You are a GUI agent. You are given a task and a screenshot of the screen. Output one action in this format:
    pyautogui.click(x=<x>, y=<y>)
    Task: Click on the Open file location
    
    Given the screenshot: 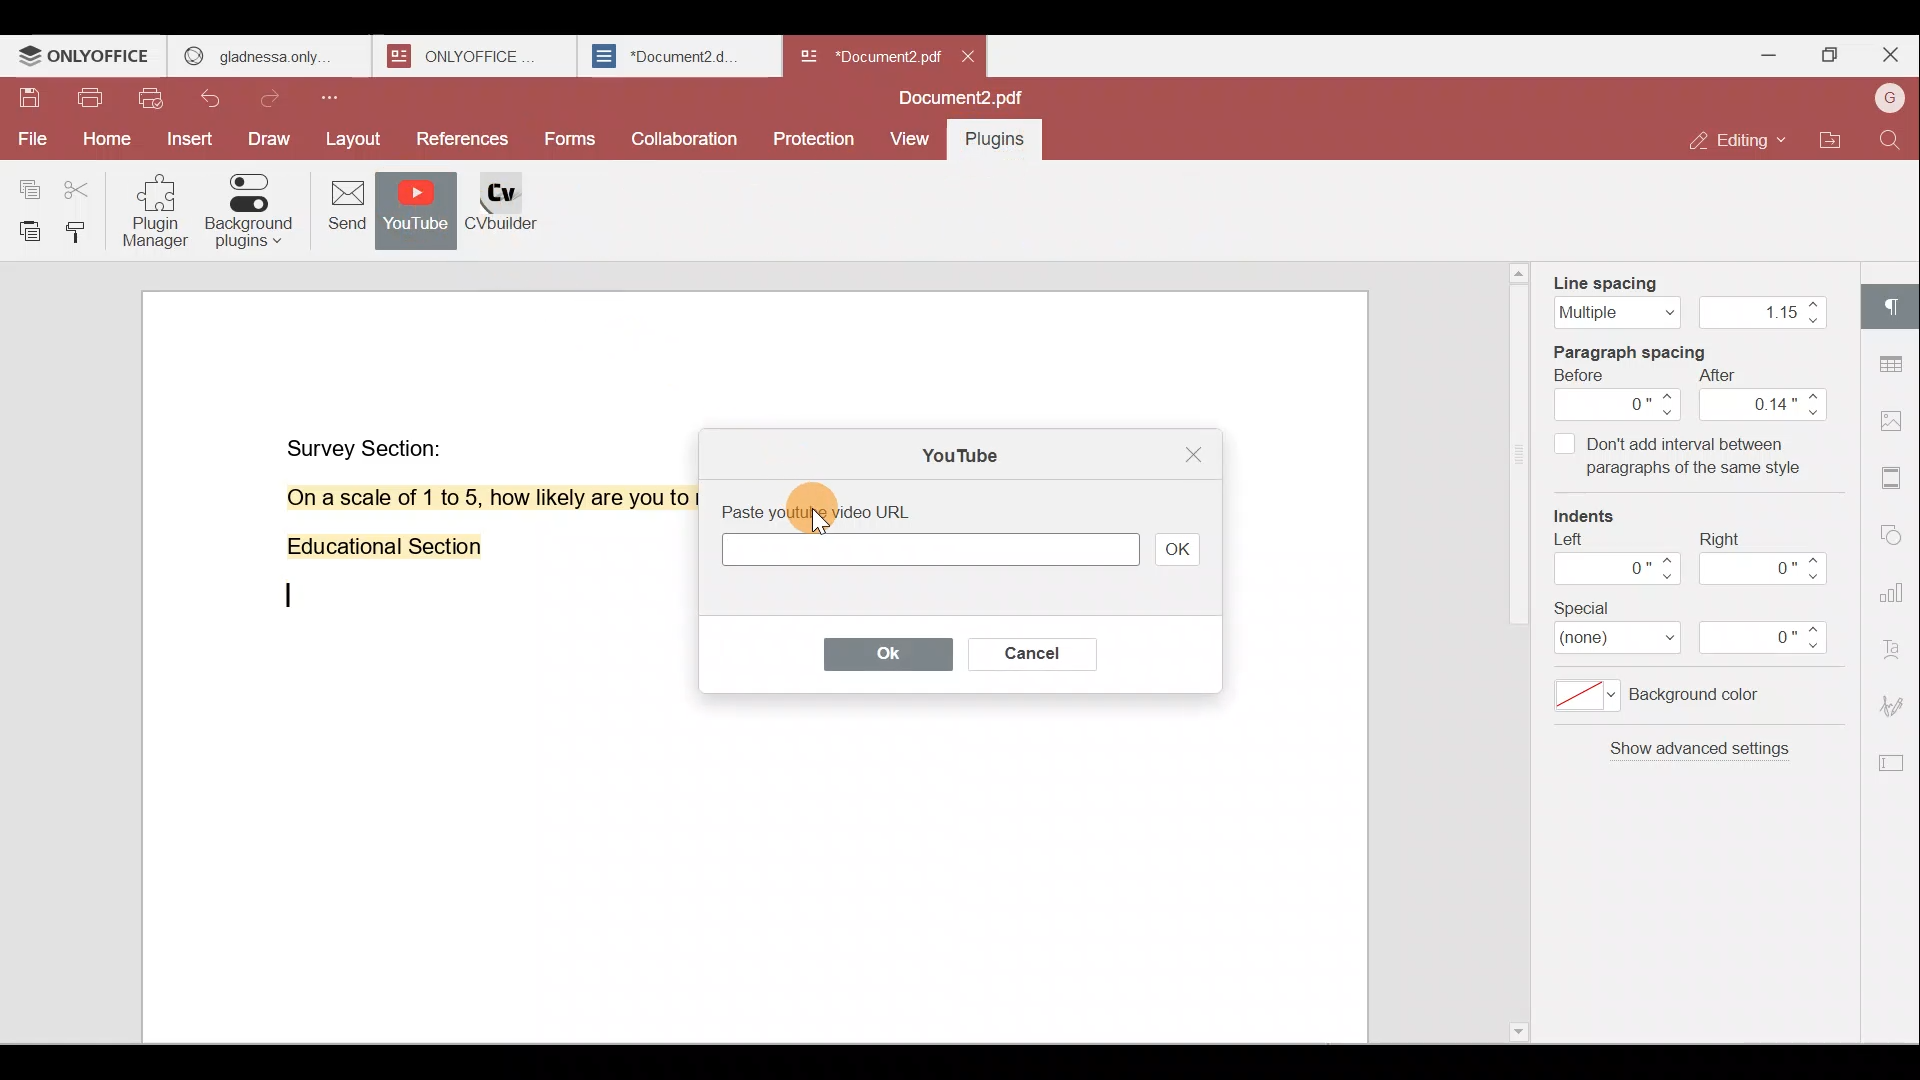 What is the action you would take?
    pyautogui.click(x=1831, y=143)
    